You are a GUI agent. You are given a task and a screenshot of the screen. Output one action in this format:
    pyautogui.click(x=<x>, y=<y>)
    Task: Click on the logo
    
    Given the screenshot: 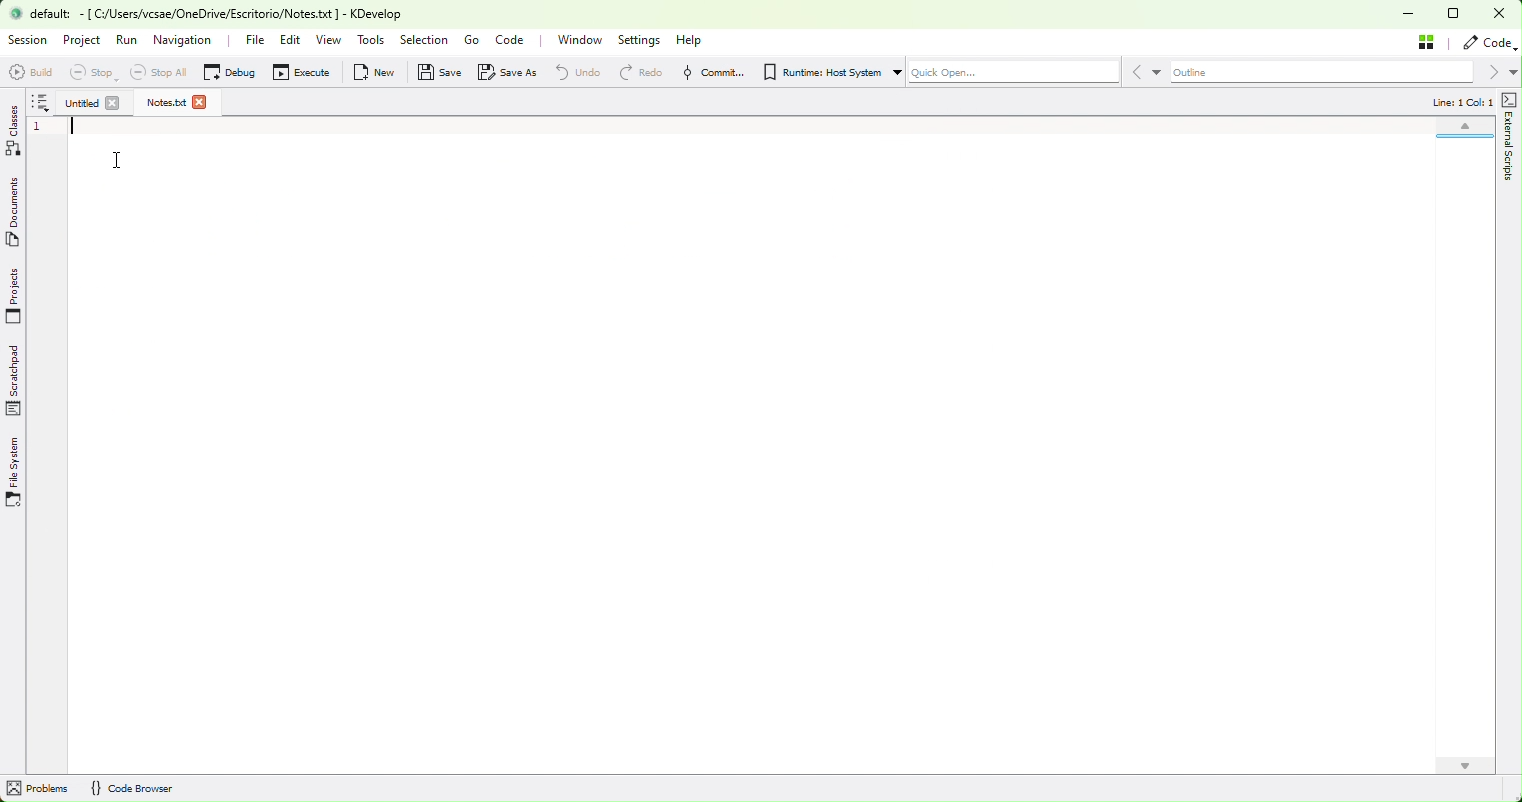 What is the action you would take?
    pyautogui.click(x=16, y=13)
    